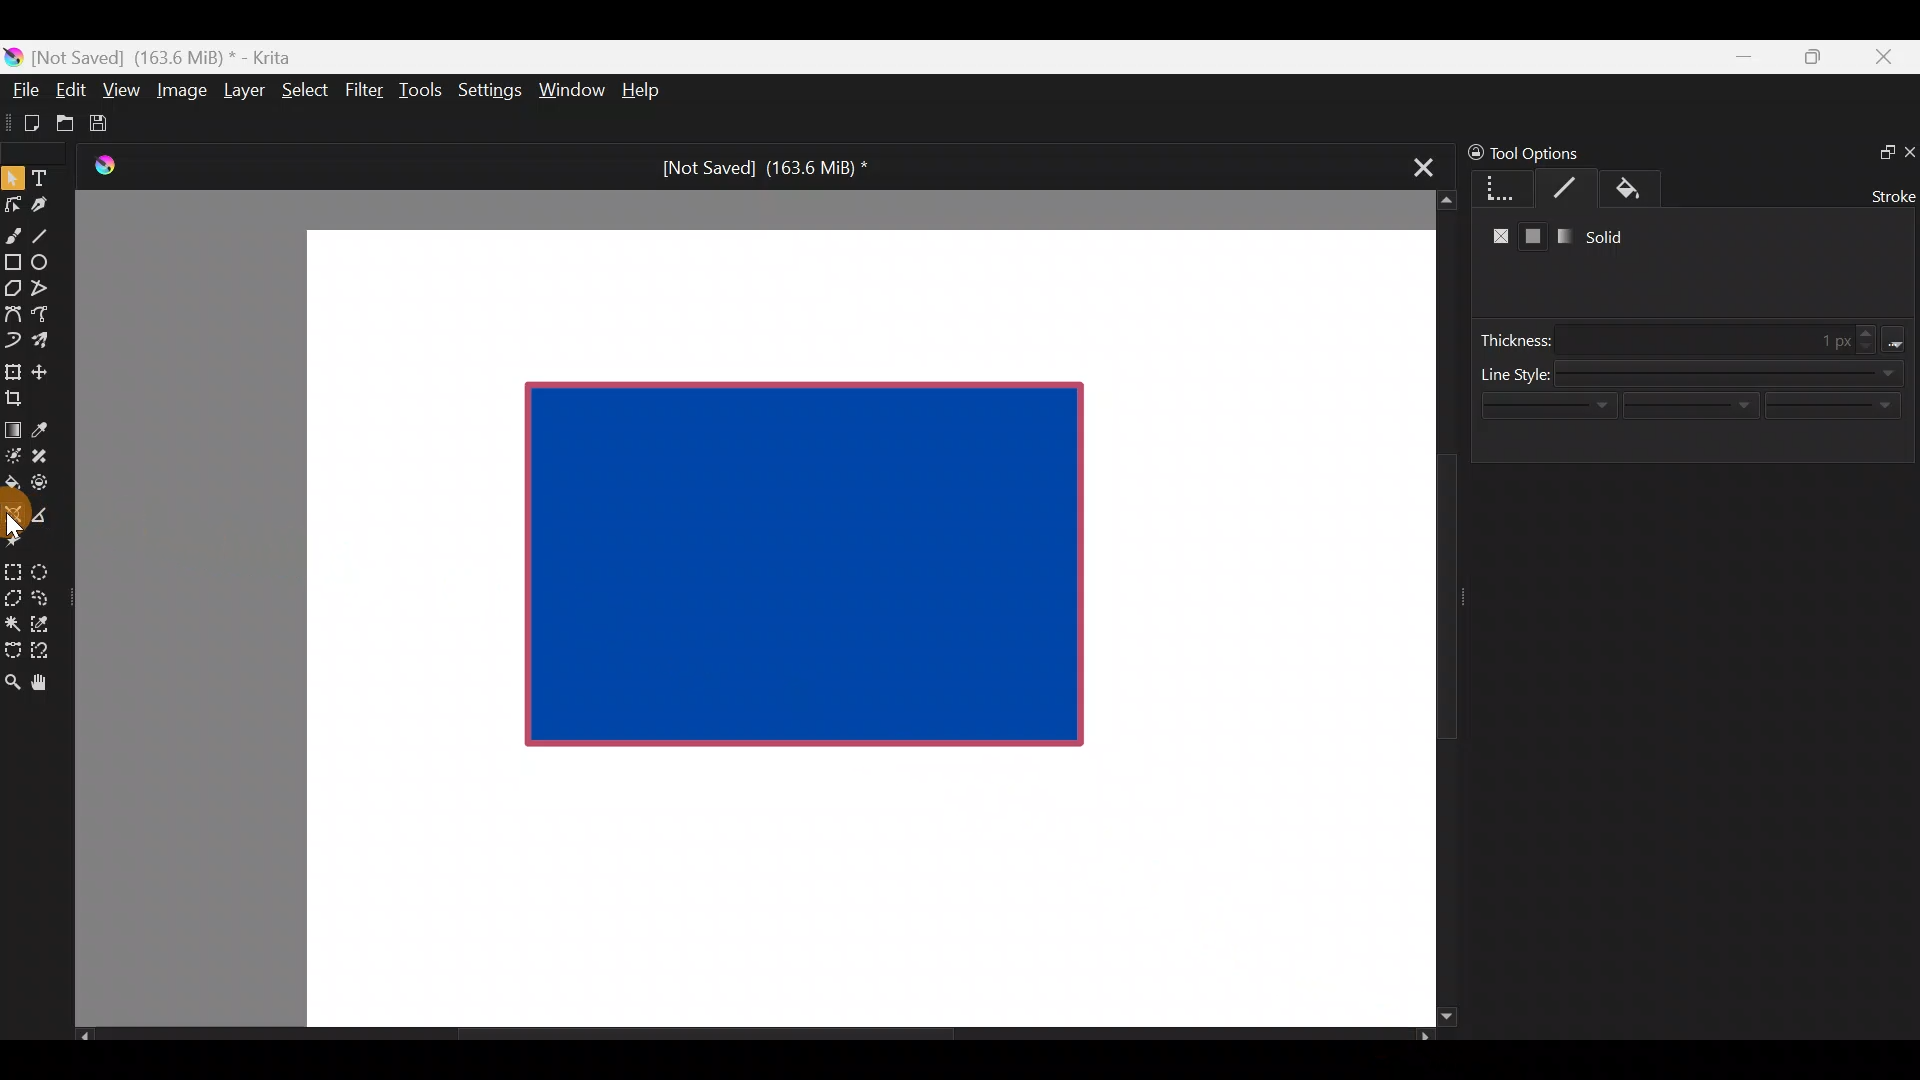 This screenshot has height=1080, width=1920. I want to click on Close docker, so click(1908, 151).